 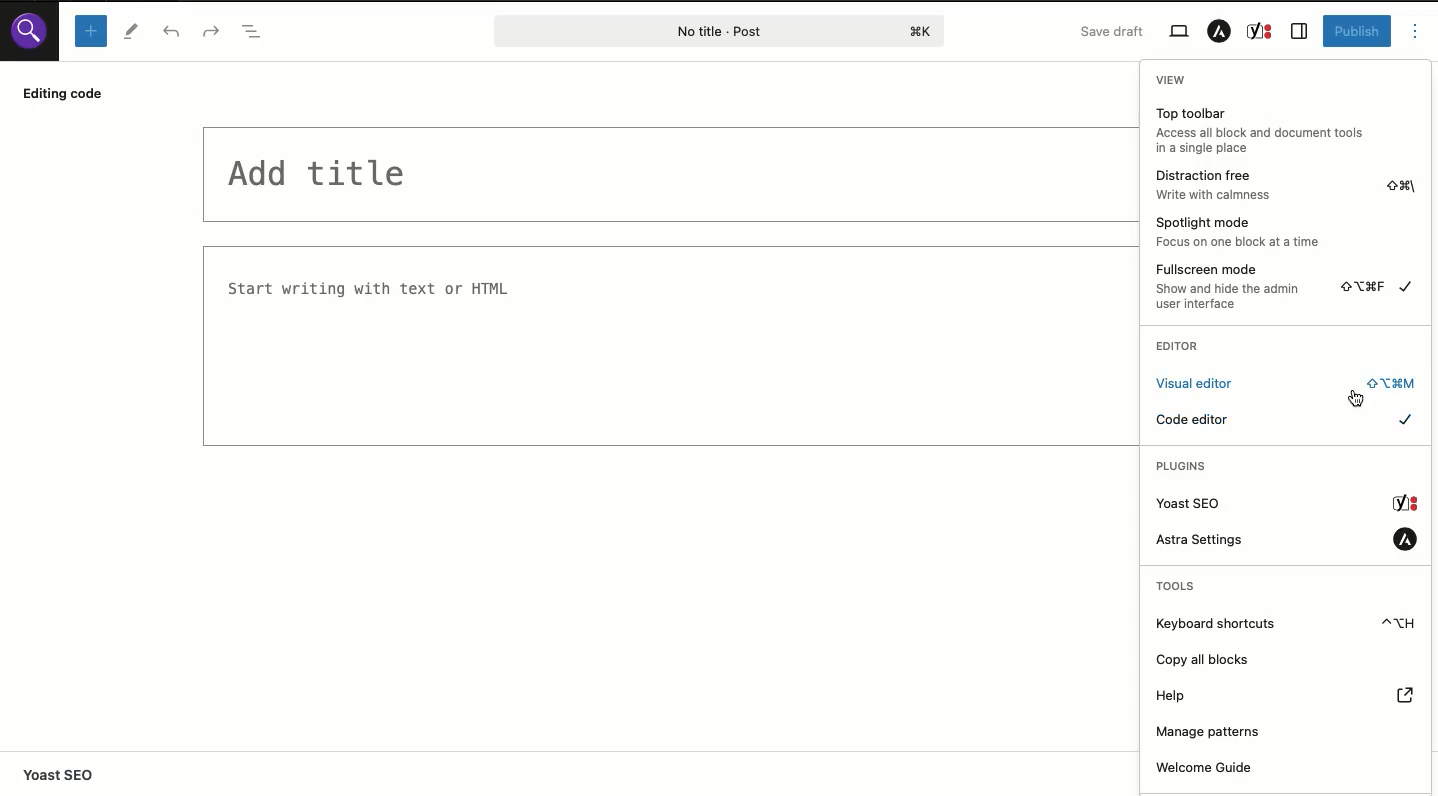 What do you see at coordinates (256, 33) in the screenshot?
I see `Doc overview` at bounding box center [256, 33].